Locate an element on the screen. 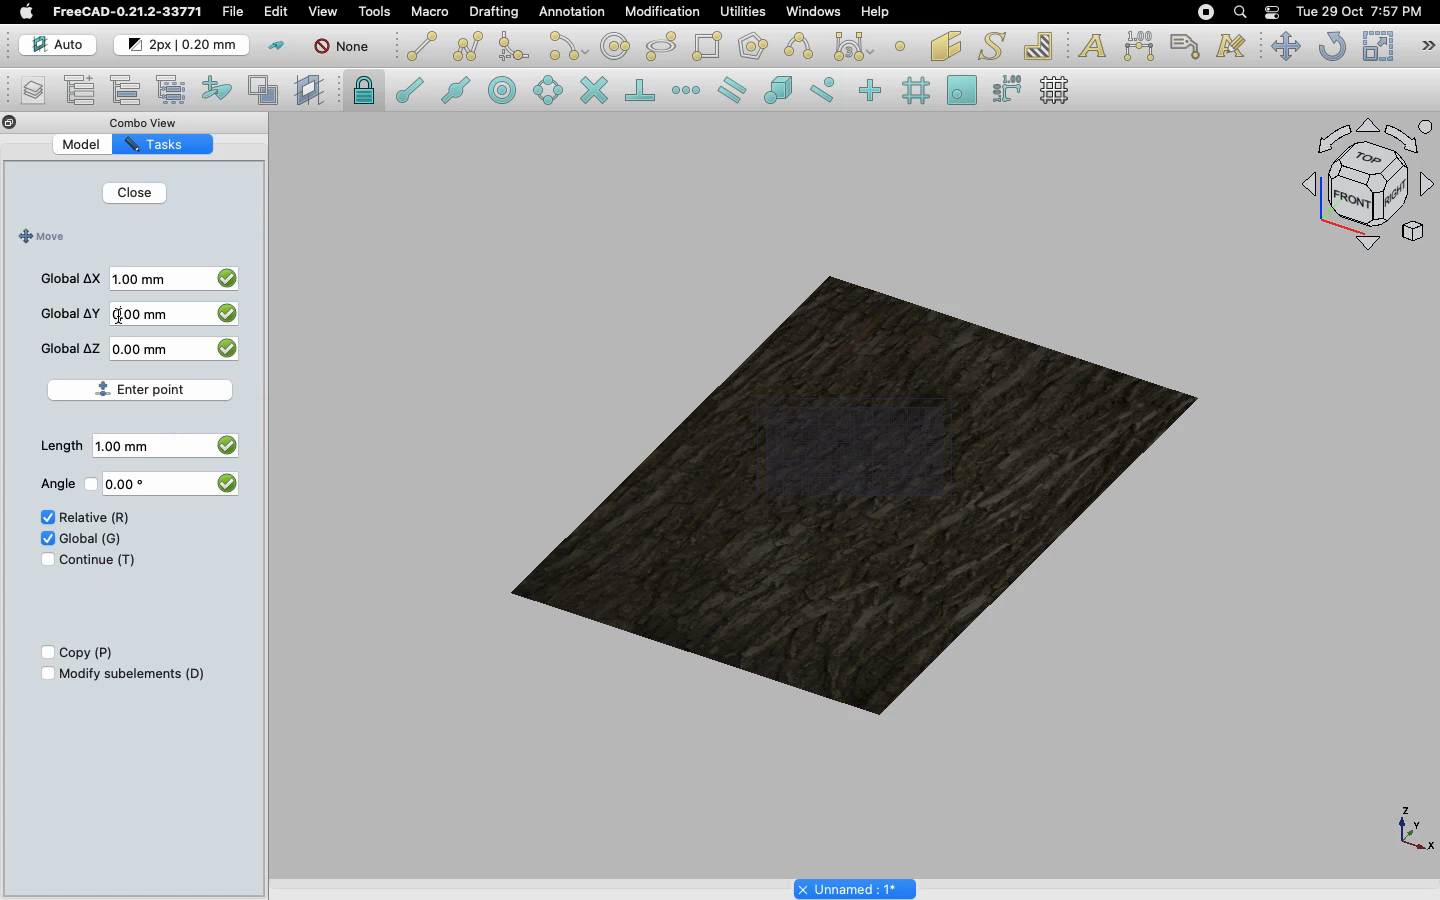 This screenshot has height=900, width=1440. Move is located at coordinates (39, 237).